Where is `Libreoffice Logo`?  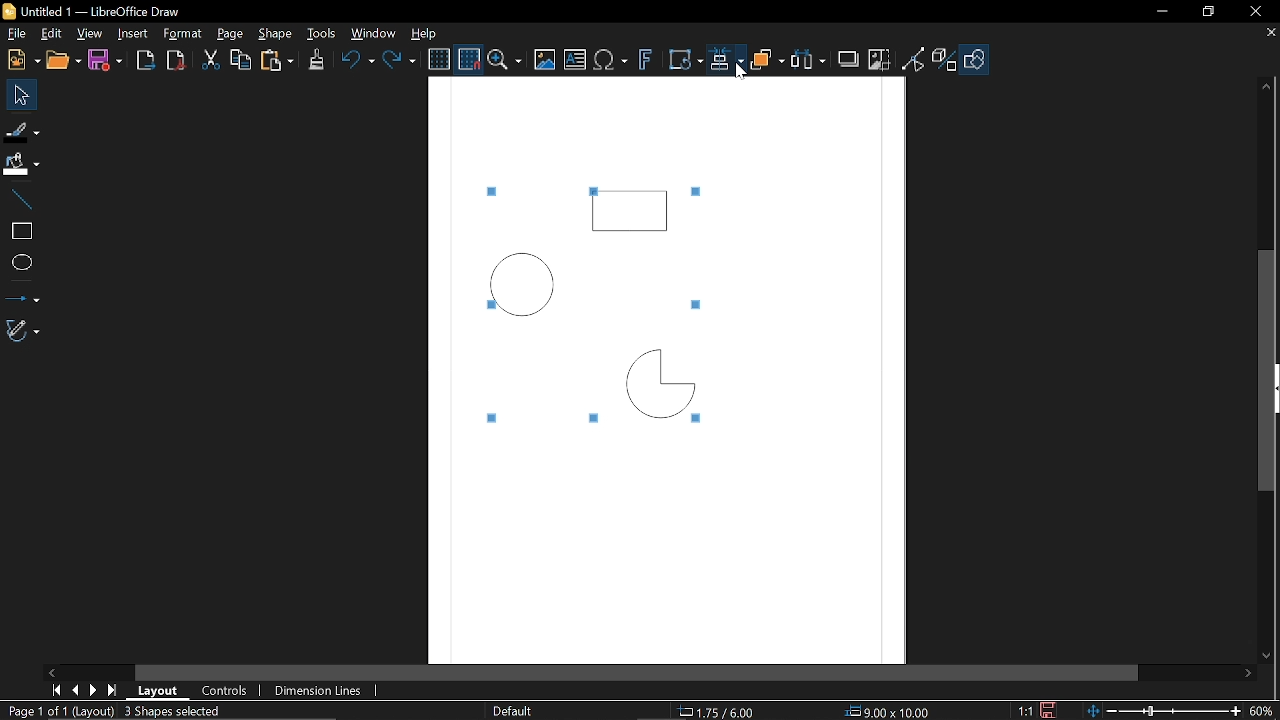
Libreoffice Logo is located at coordinates (9, 10).